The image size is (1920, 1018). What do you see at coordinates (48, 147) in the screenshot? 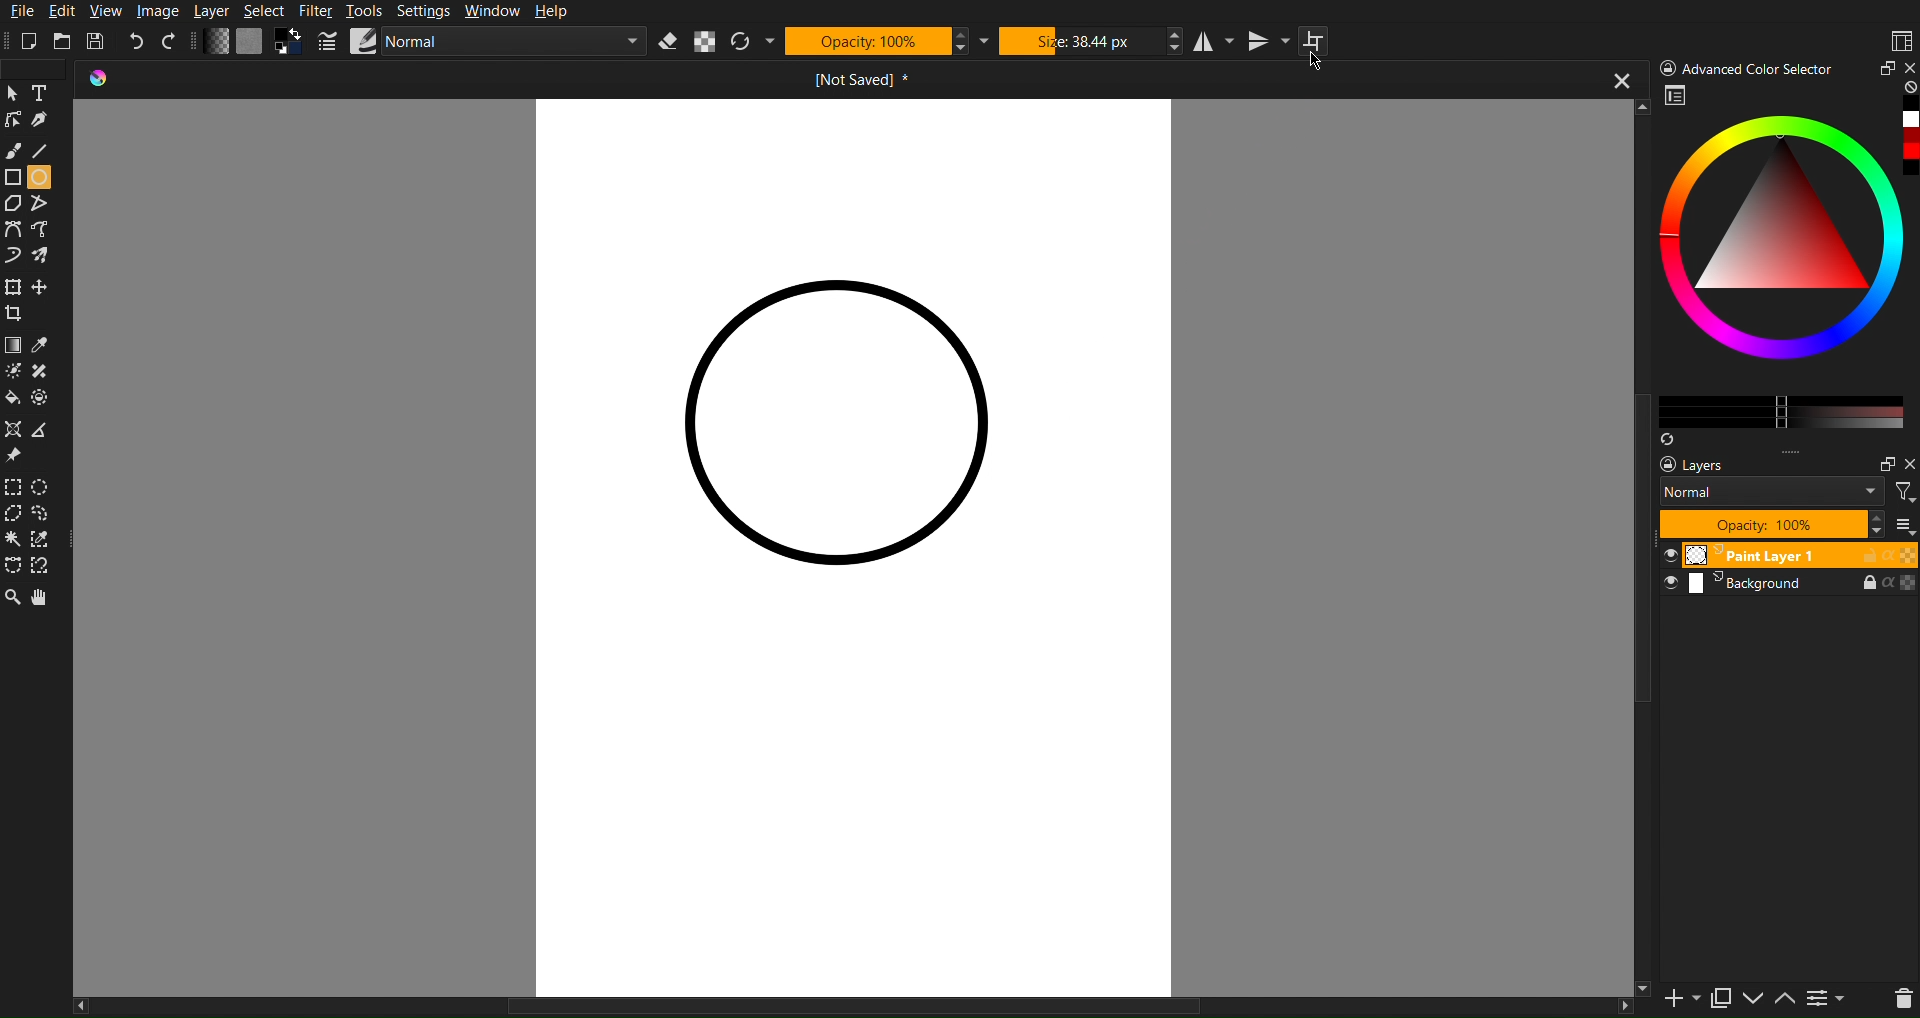
I see `Line` at bounding box center [48, 147].